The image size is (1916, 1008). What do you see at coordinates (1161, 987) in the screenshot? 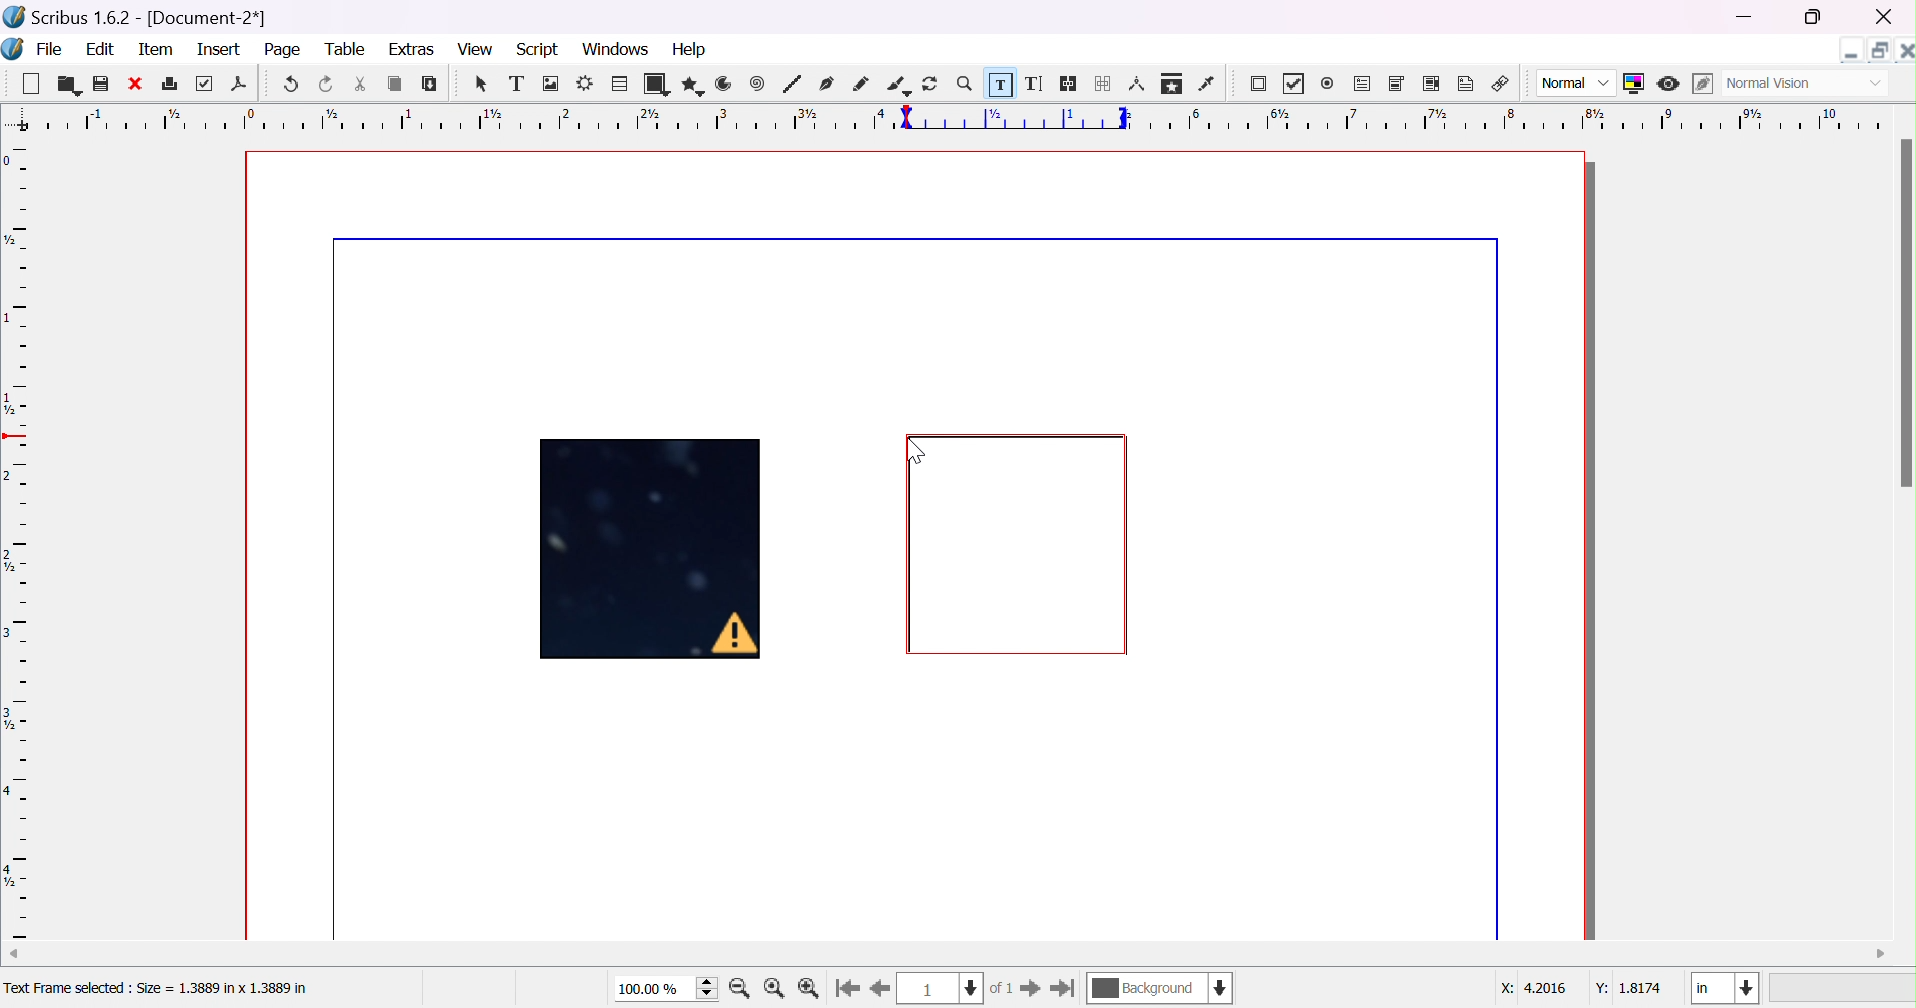
I see `current layer` at bounding box center [1161, 987].